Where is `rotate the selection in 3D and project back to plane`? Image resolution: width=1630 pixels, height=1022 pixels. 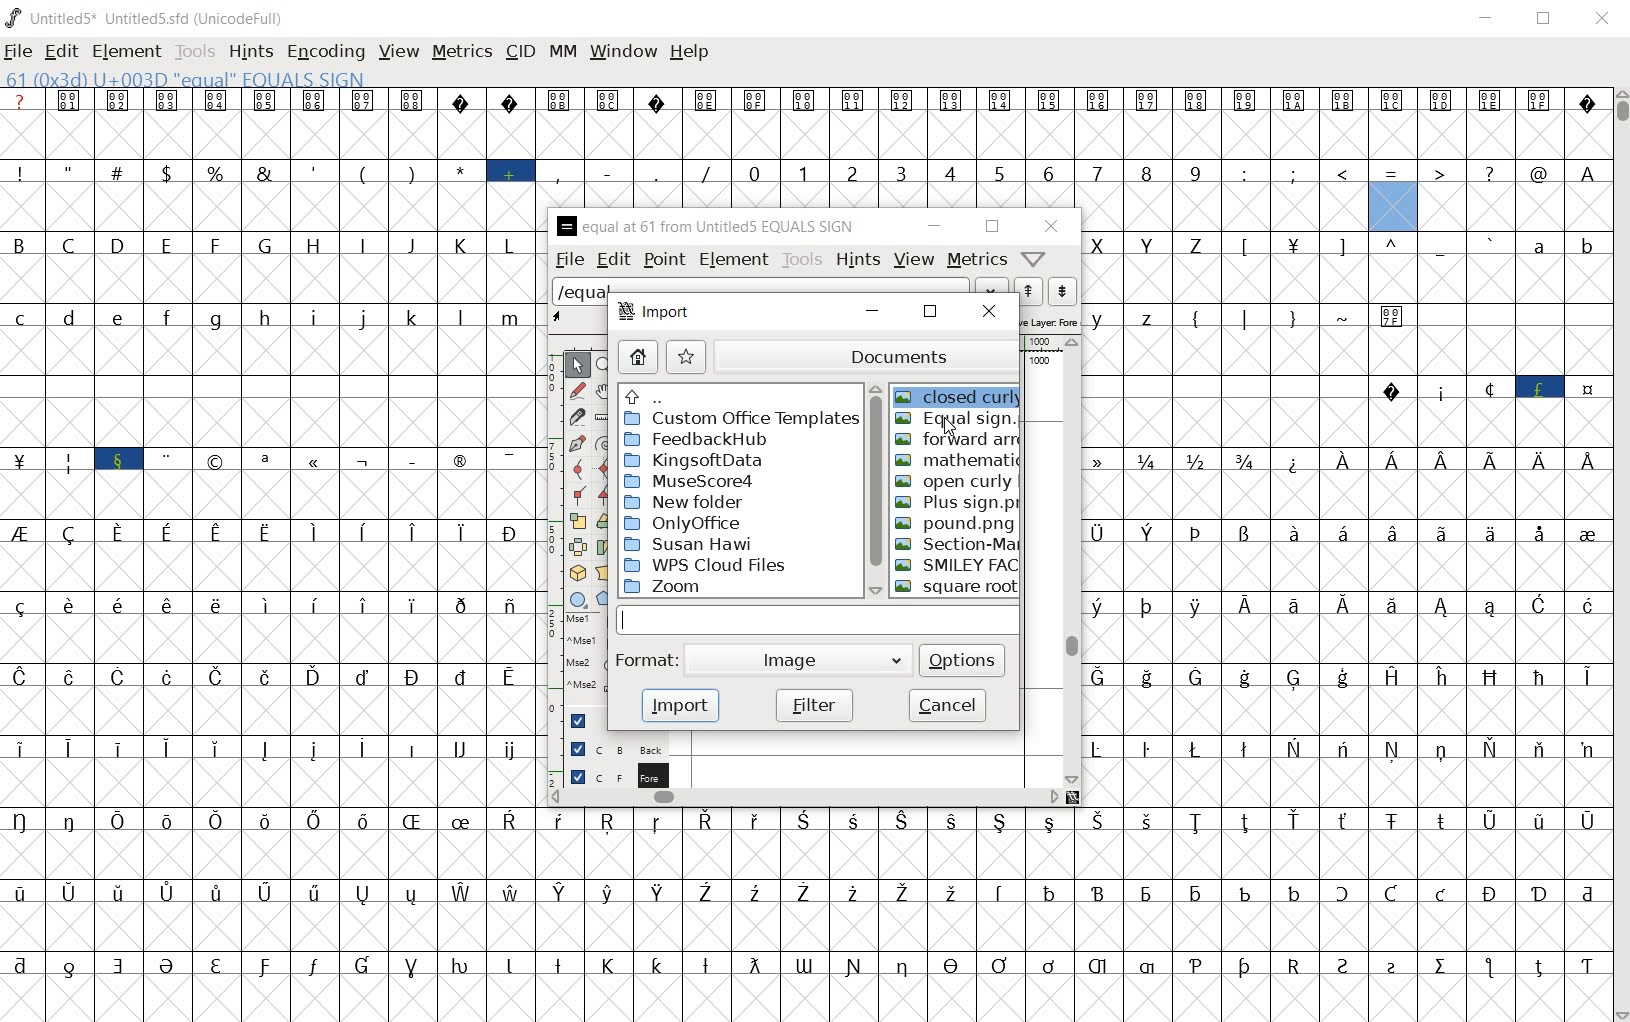 rotate the selection in 3D and project back to plane is located at coordinates (577, 572).